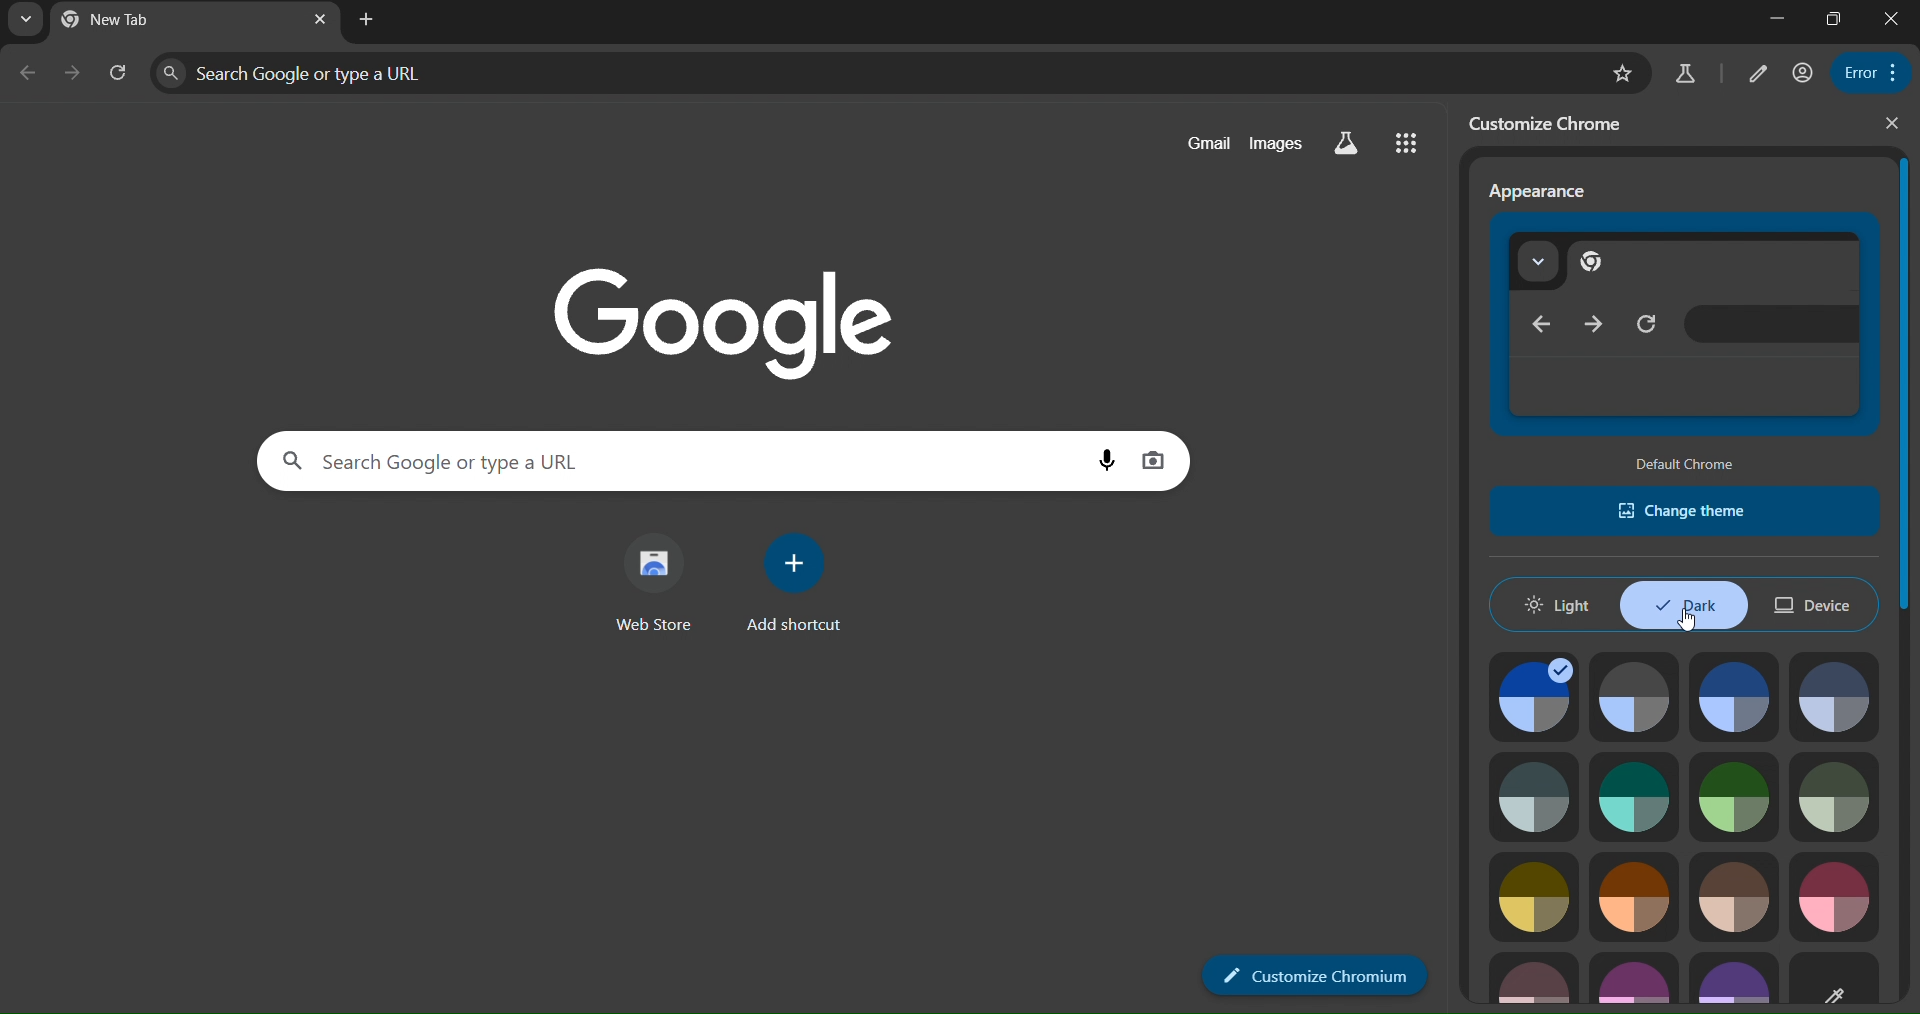 The image size is (1920, 1014). Describe the element at coordinates (1802, 74) in the screenshot. I see `account` at that location.